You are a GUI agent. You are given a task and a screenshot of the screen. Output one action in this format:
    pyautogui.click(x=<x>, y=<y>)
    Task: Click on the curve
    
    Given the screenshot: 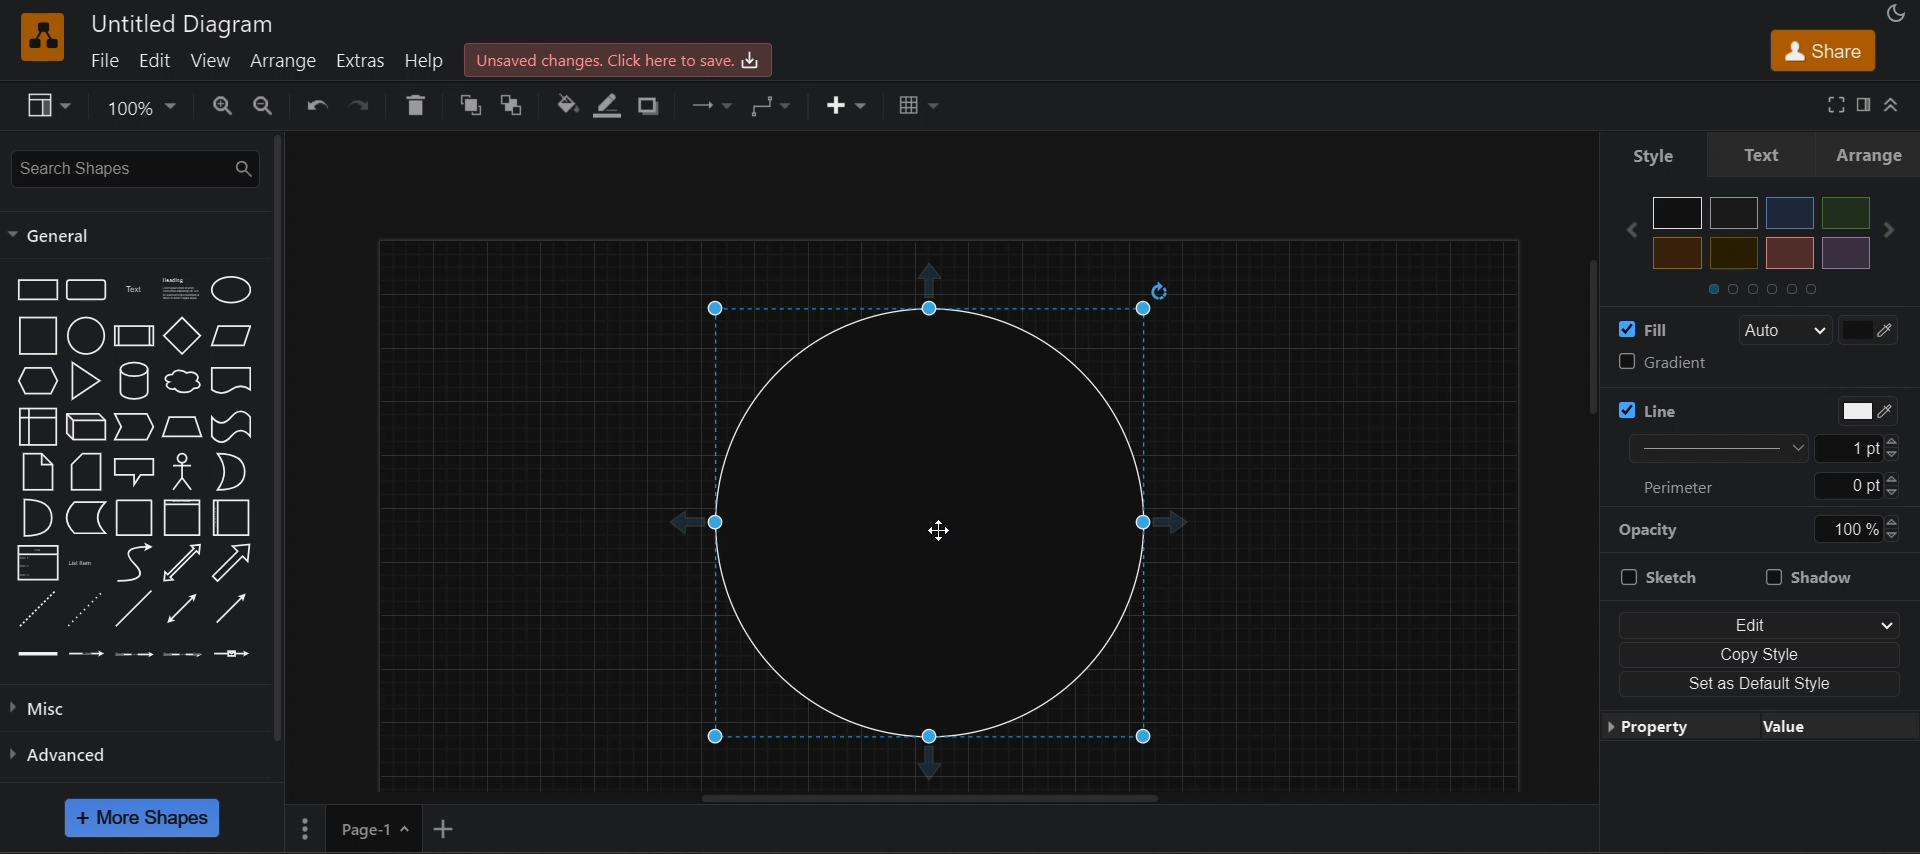 What is the action you would take?
    pyautogui.click(x=132, y=564)
    